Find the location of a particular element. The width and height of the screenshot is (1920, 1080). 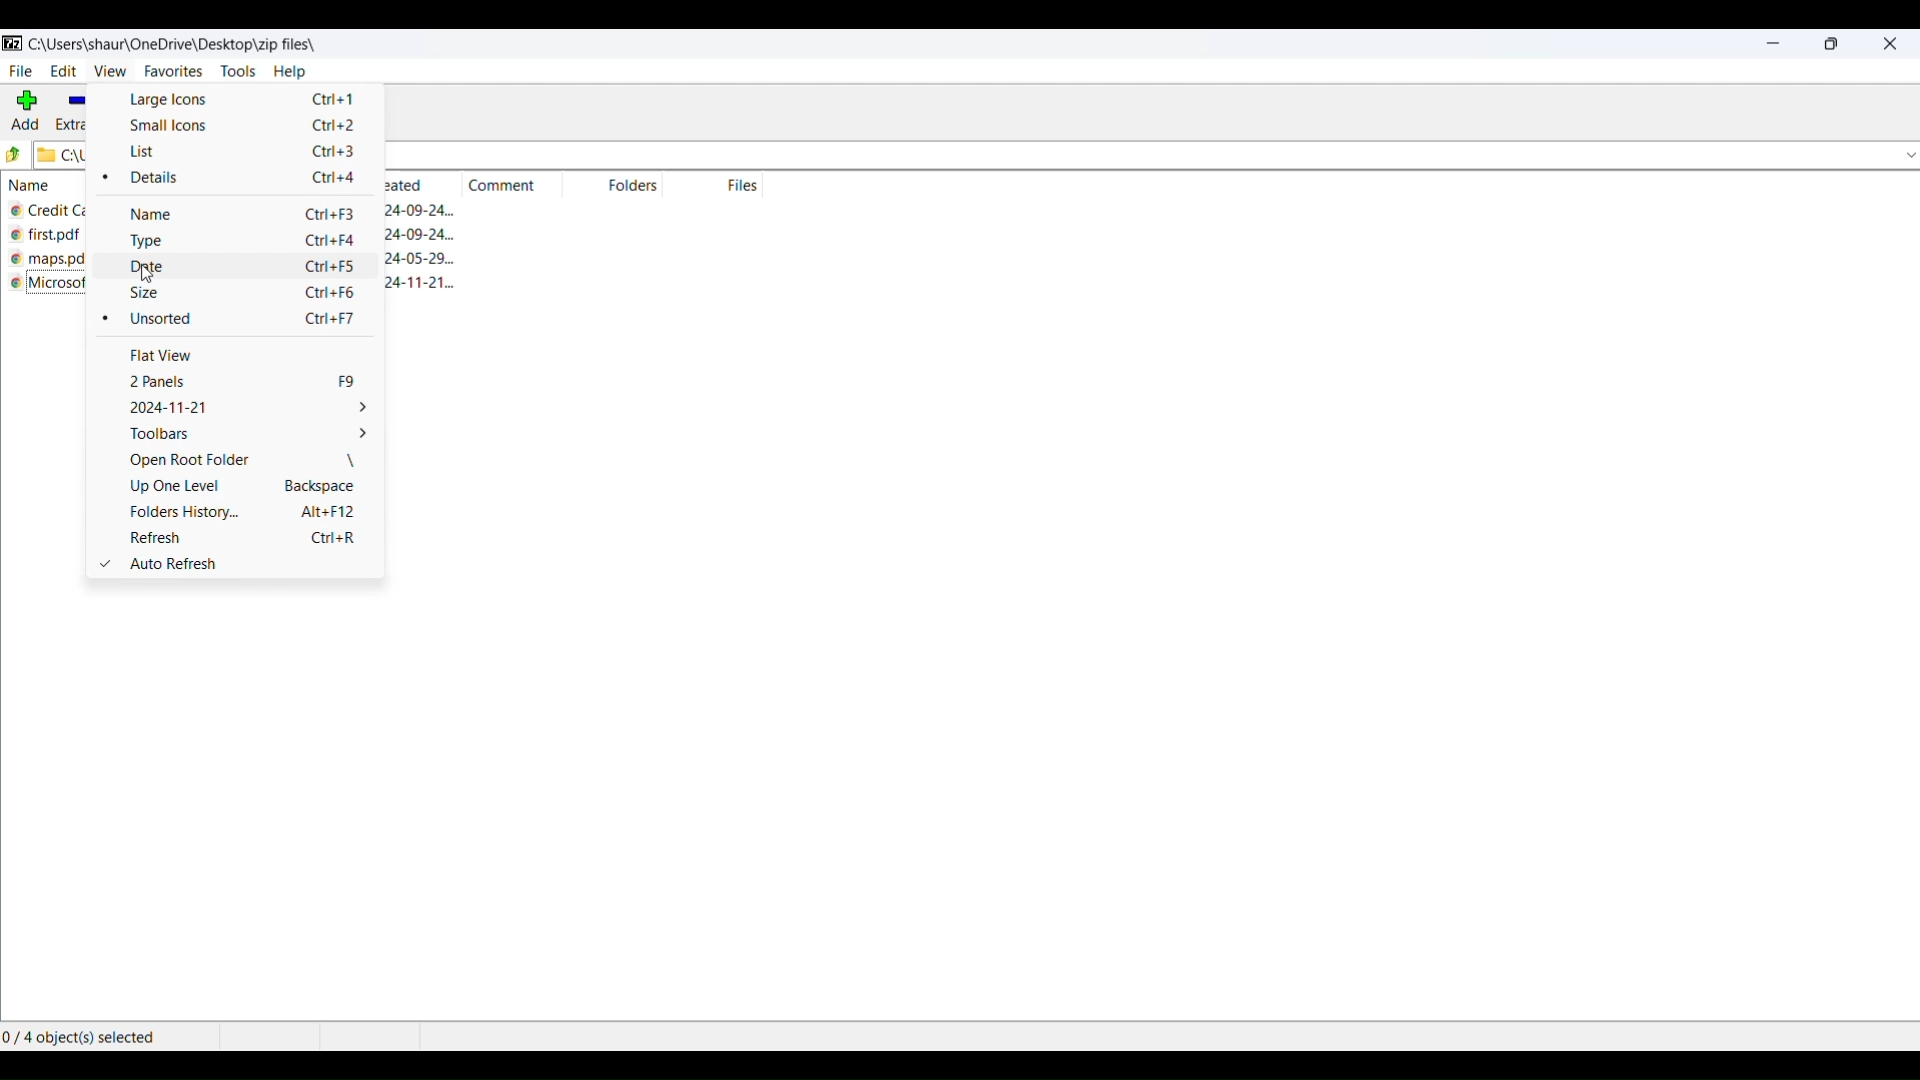

folders is located at coordinates (643, 187).